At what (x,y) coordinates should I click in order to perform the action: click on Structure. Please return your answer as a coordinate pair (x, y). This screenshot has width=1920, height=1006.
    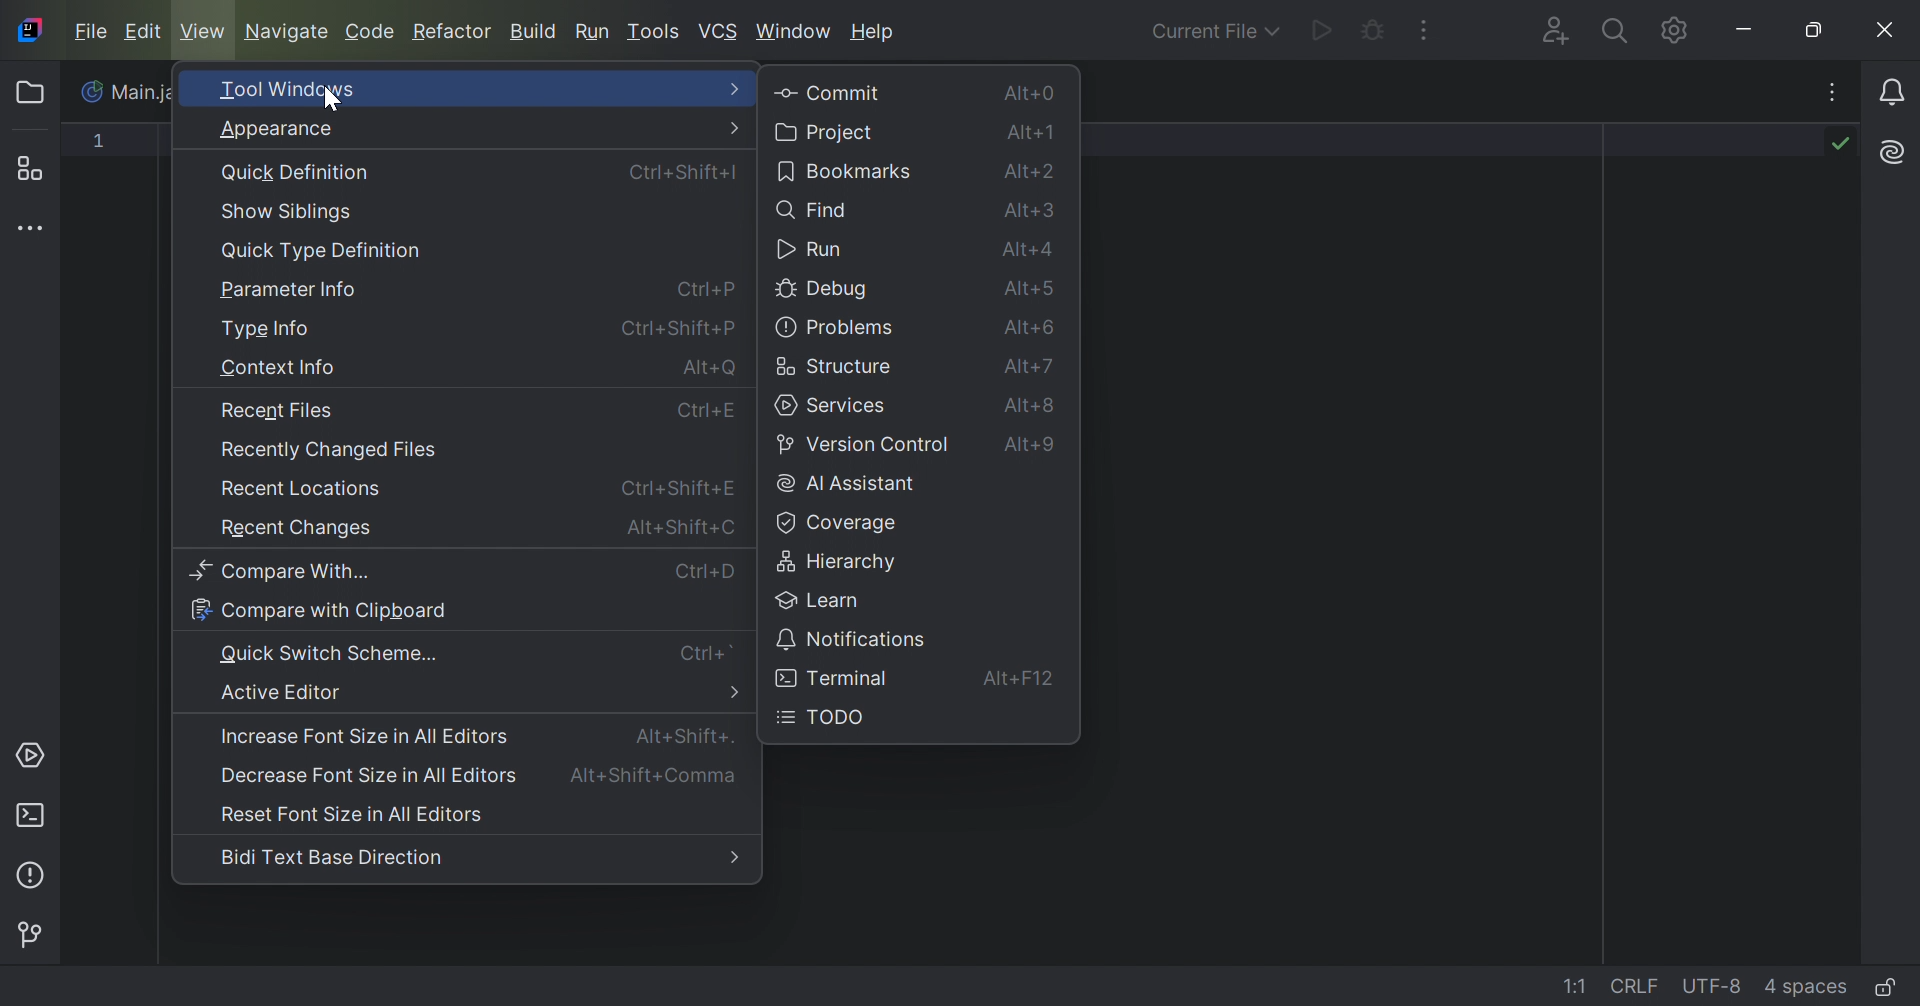
    Looking at the image, I should click on (37, 168).